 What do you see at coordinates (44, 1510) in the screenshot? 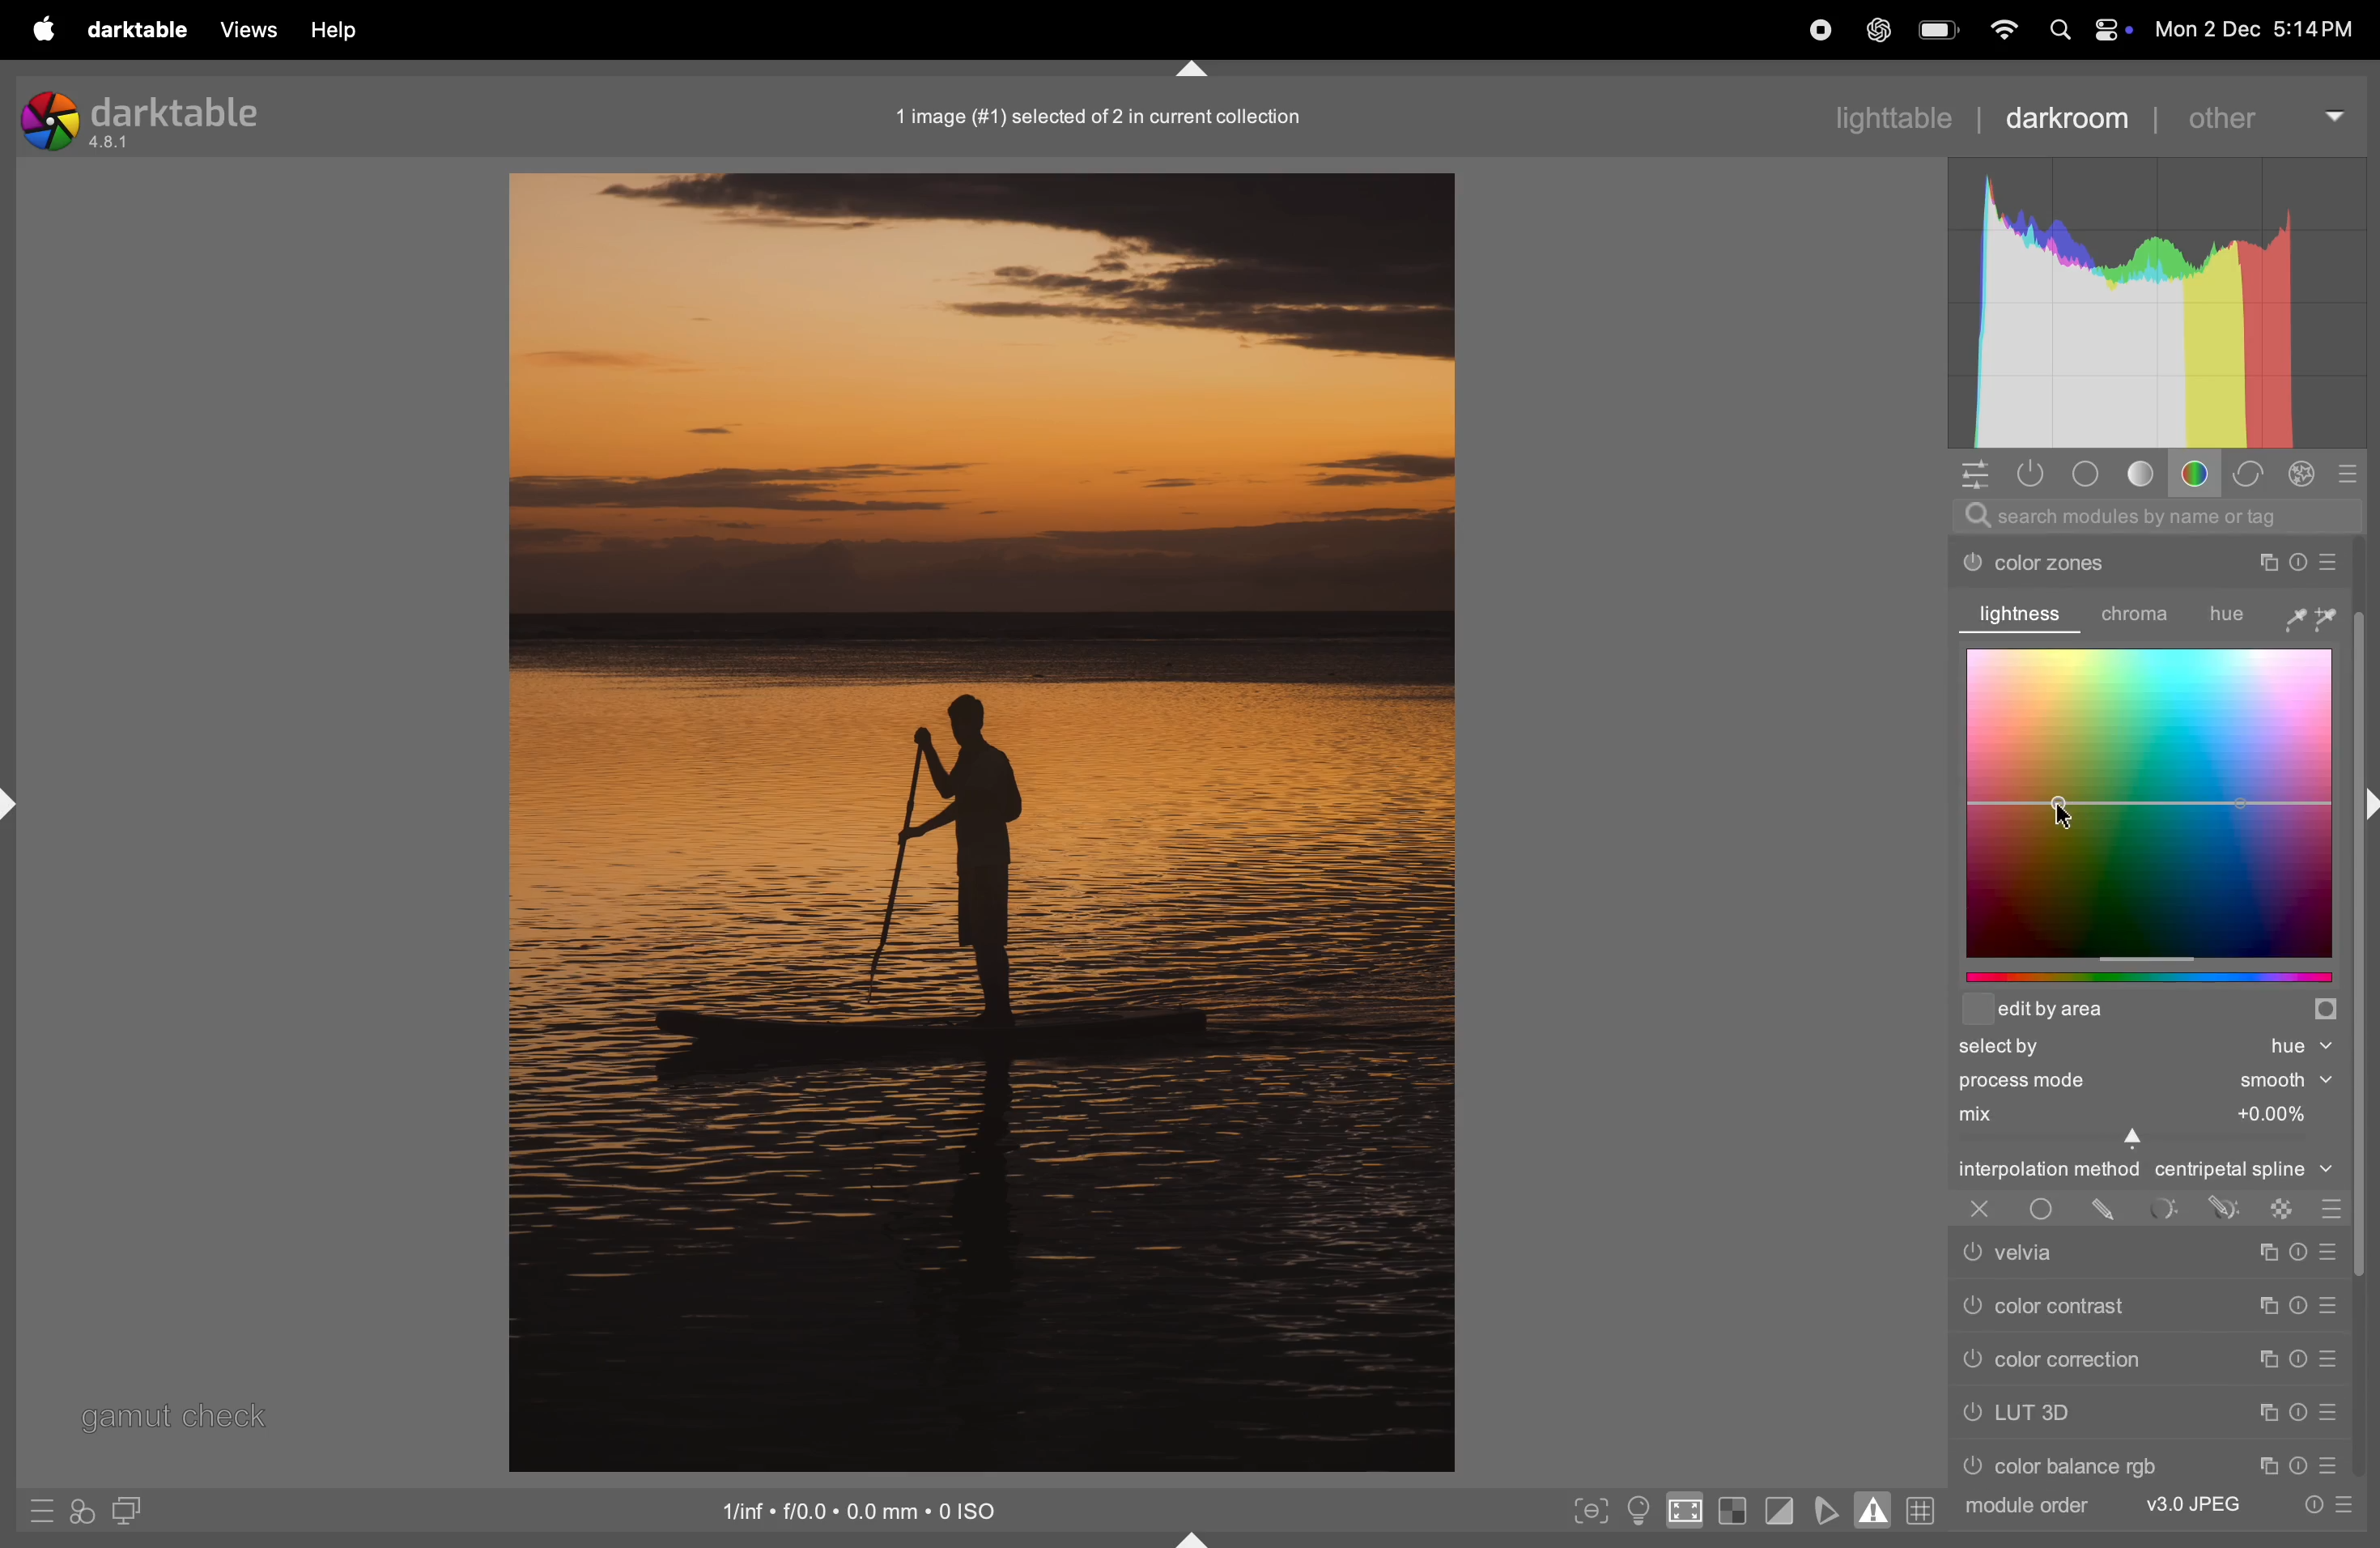
I see `quick presets` at bounding box center [44, 1510].